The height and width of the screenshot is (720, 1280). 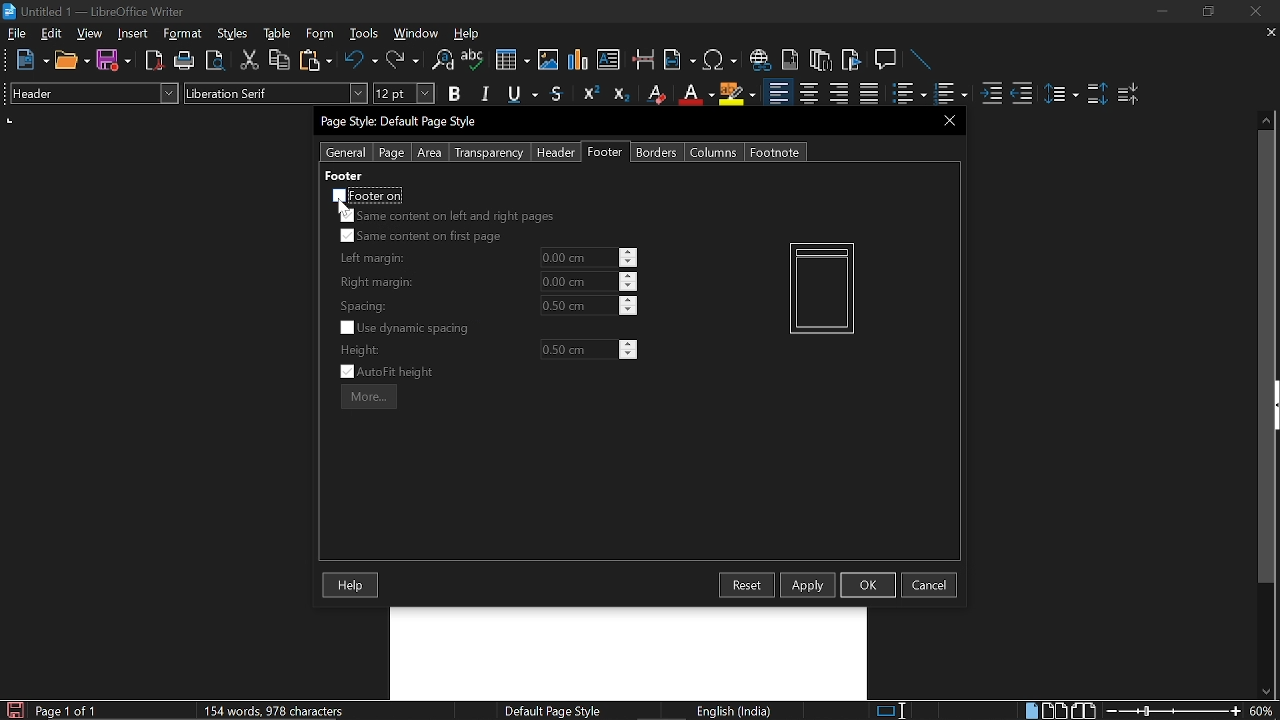 What do you see at coordinates (233, 34) in the screenshot?
I see `Styles` at bounding box center [233, 34].